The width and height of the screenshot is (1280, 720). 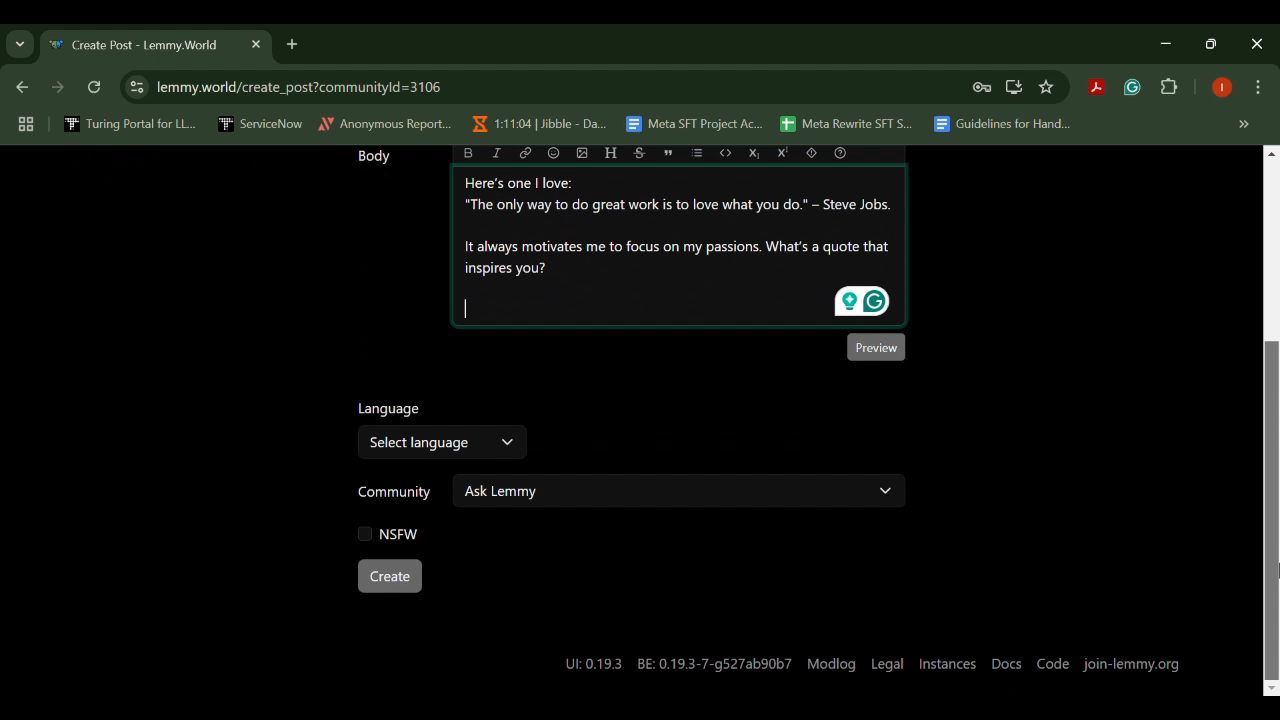 What do you see at coordinates (1000, 124) in the screenshot?
I see `Guidelines for Hand...` at bounding box center [1000, 124].